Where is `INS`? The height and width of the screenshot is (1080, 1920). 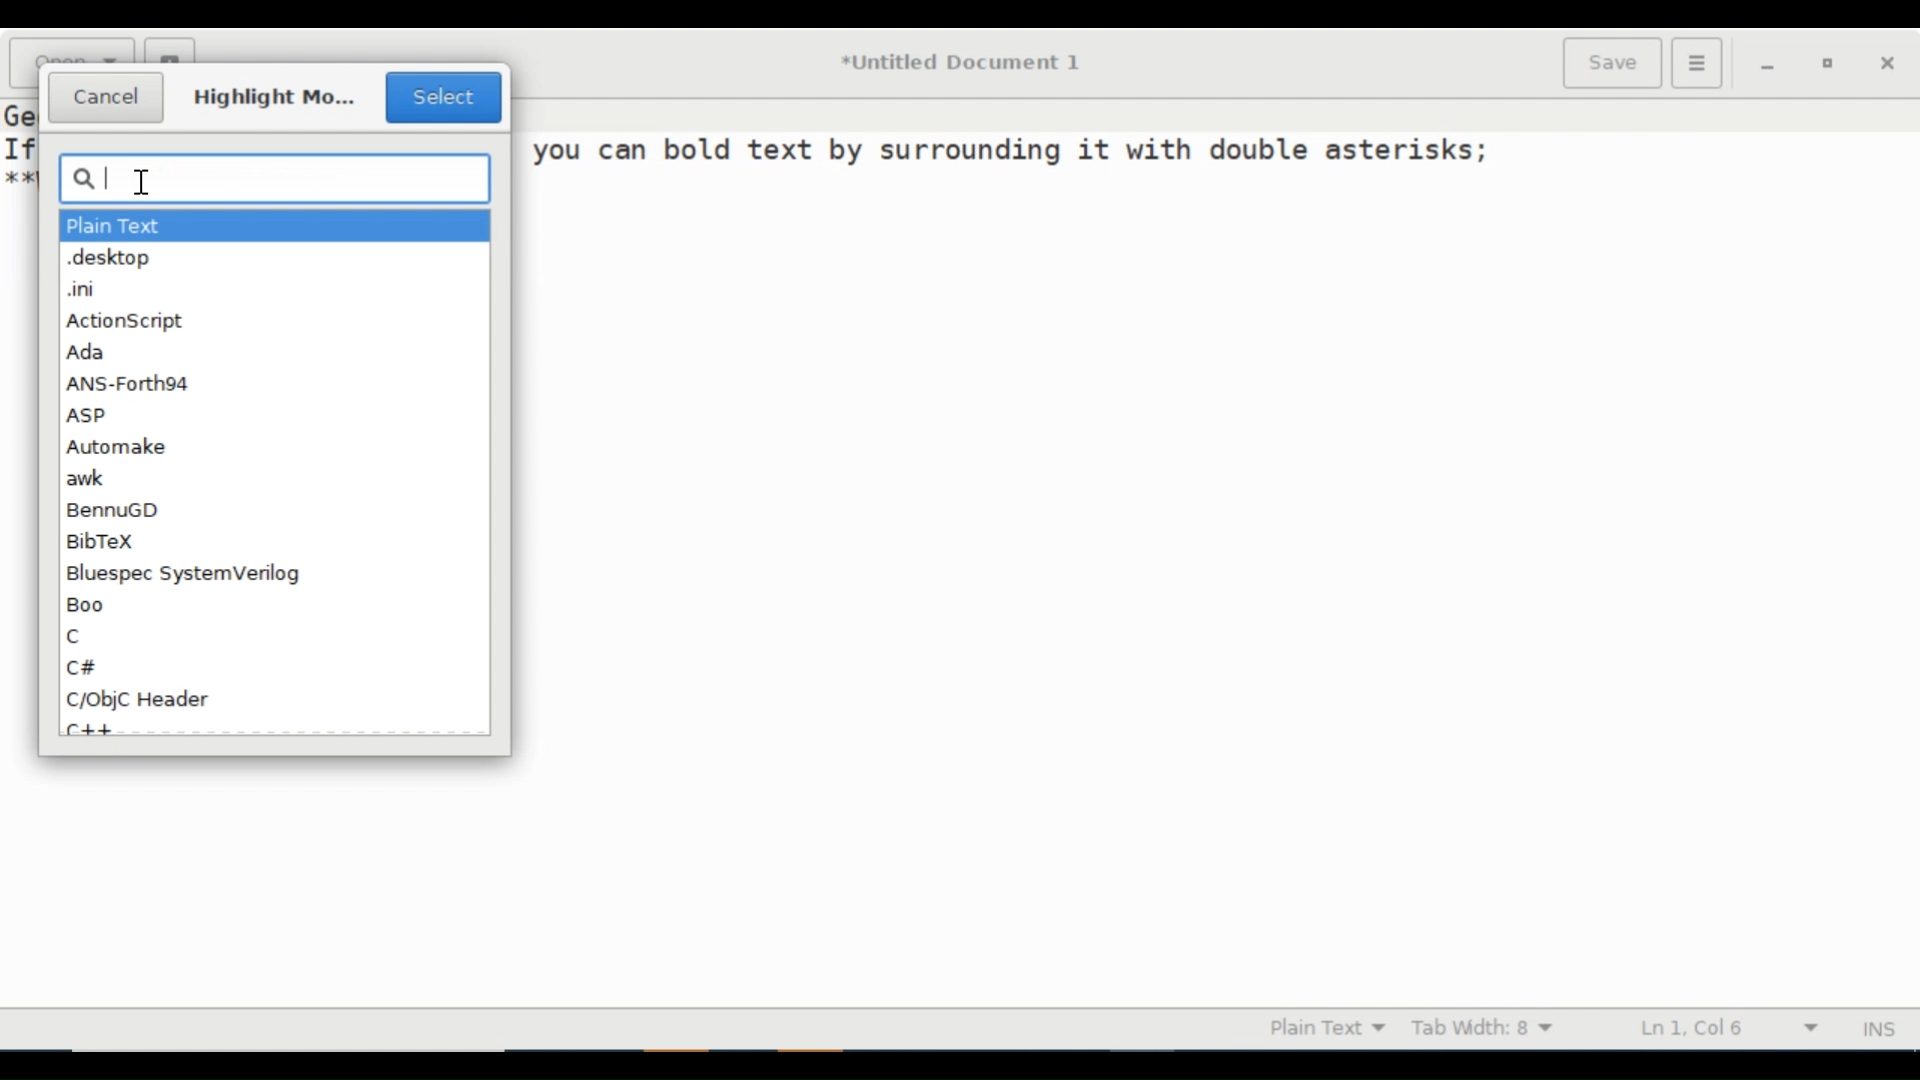
INS is located at coordinates (1883, 1028).